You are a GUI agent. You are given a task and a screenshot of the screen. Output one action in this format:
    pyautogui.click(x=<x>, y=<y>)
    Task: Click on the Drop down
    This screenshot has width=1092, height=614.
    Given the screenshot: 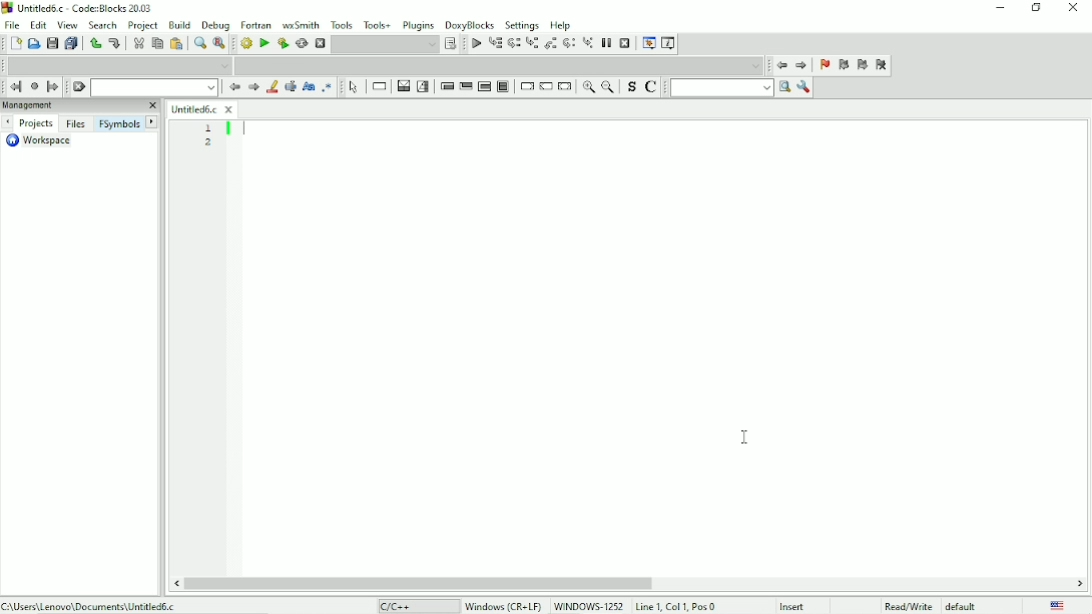 What is the action you would take?
    pyautogui.click(x=385, y=45)
    